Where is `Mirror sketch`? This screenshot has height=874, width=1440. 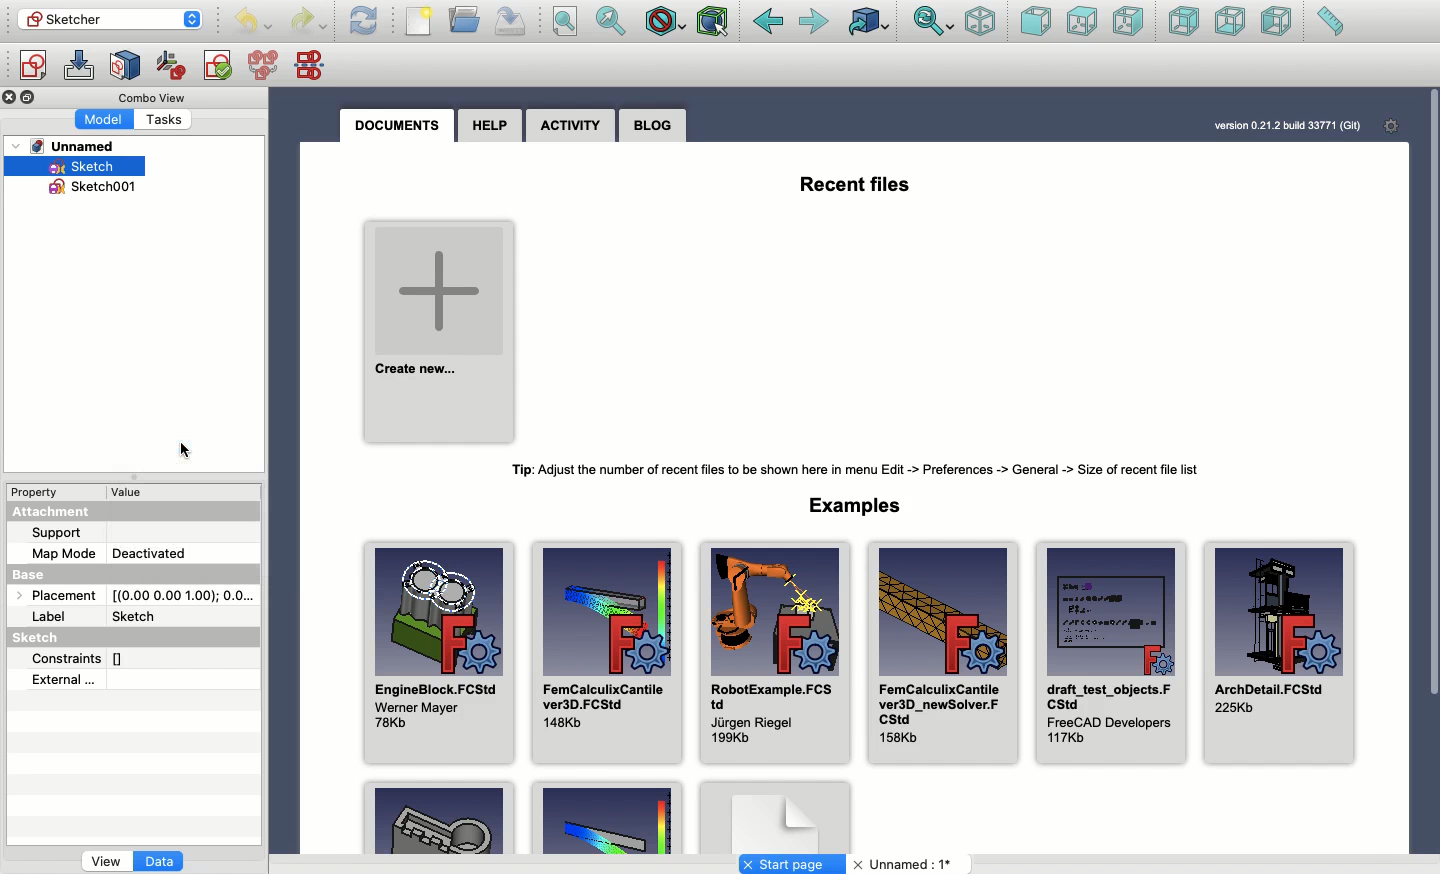 Mirror sketch is located at coordinates (314, 64).